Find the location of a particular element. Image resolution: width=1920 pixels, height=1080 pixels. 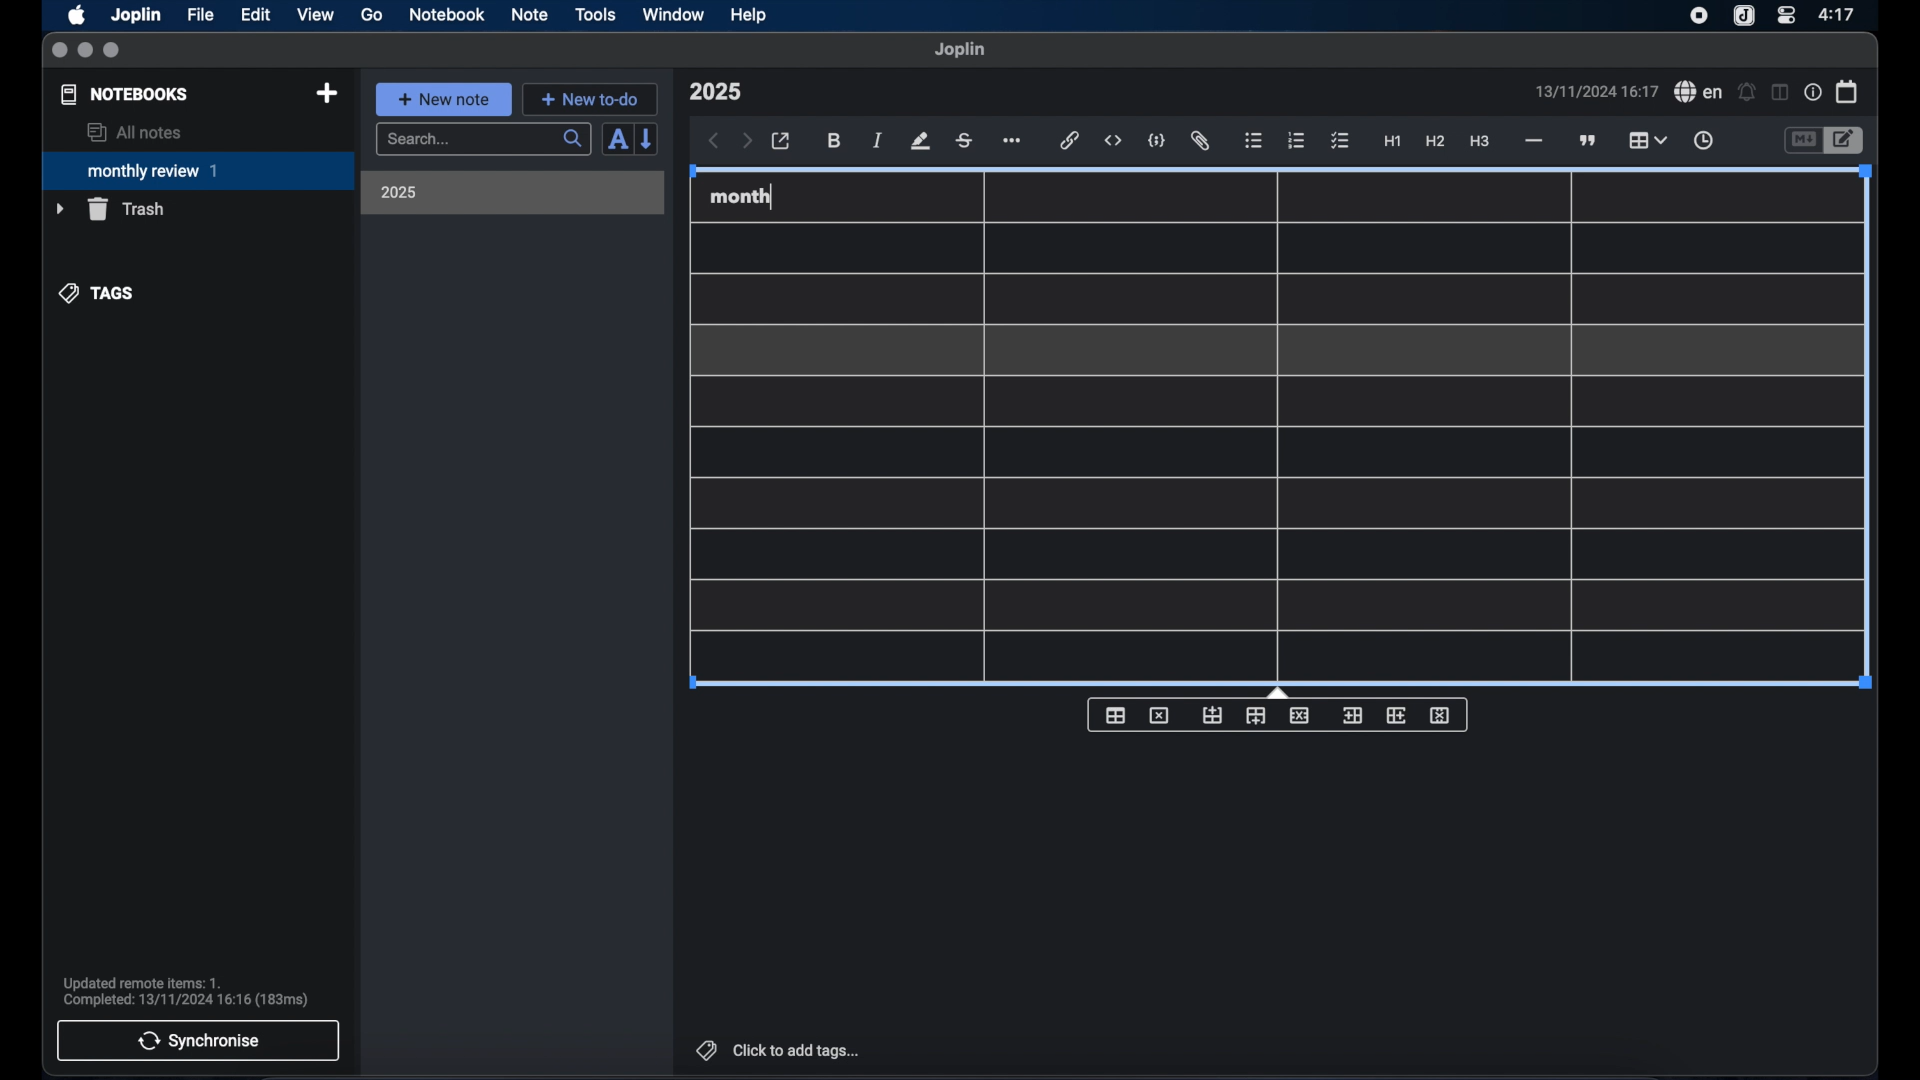

open in external editor is located at coordinates (782, 142).